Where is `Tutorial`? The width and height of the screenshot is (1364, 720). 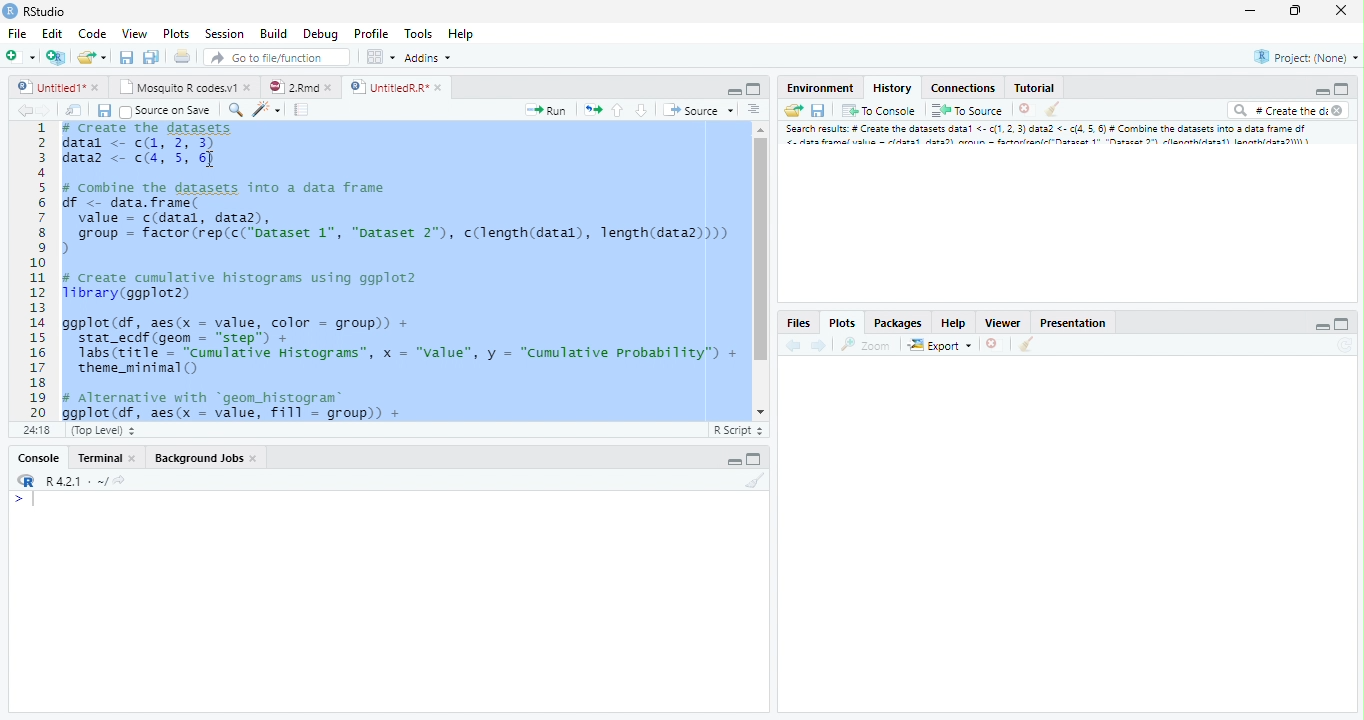 Tutorial is located at coordinates (1035, 88).